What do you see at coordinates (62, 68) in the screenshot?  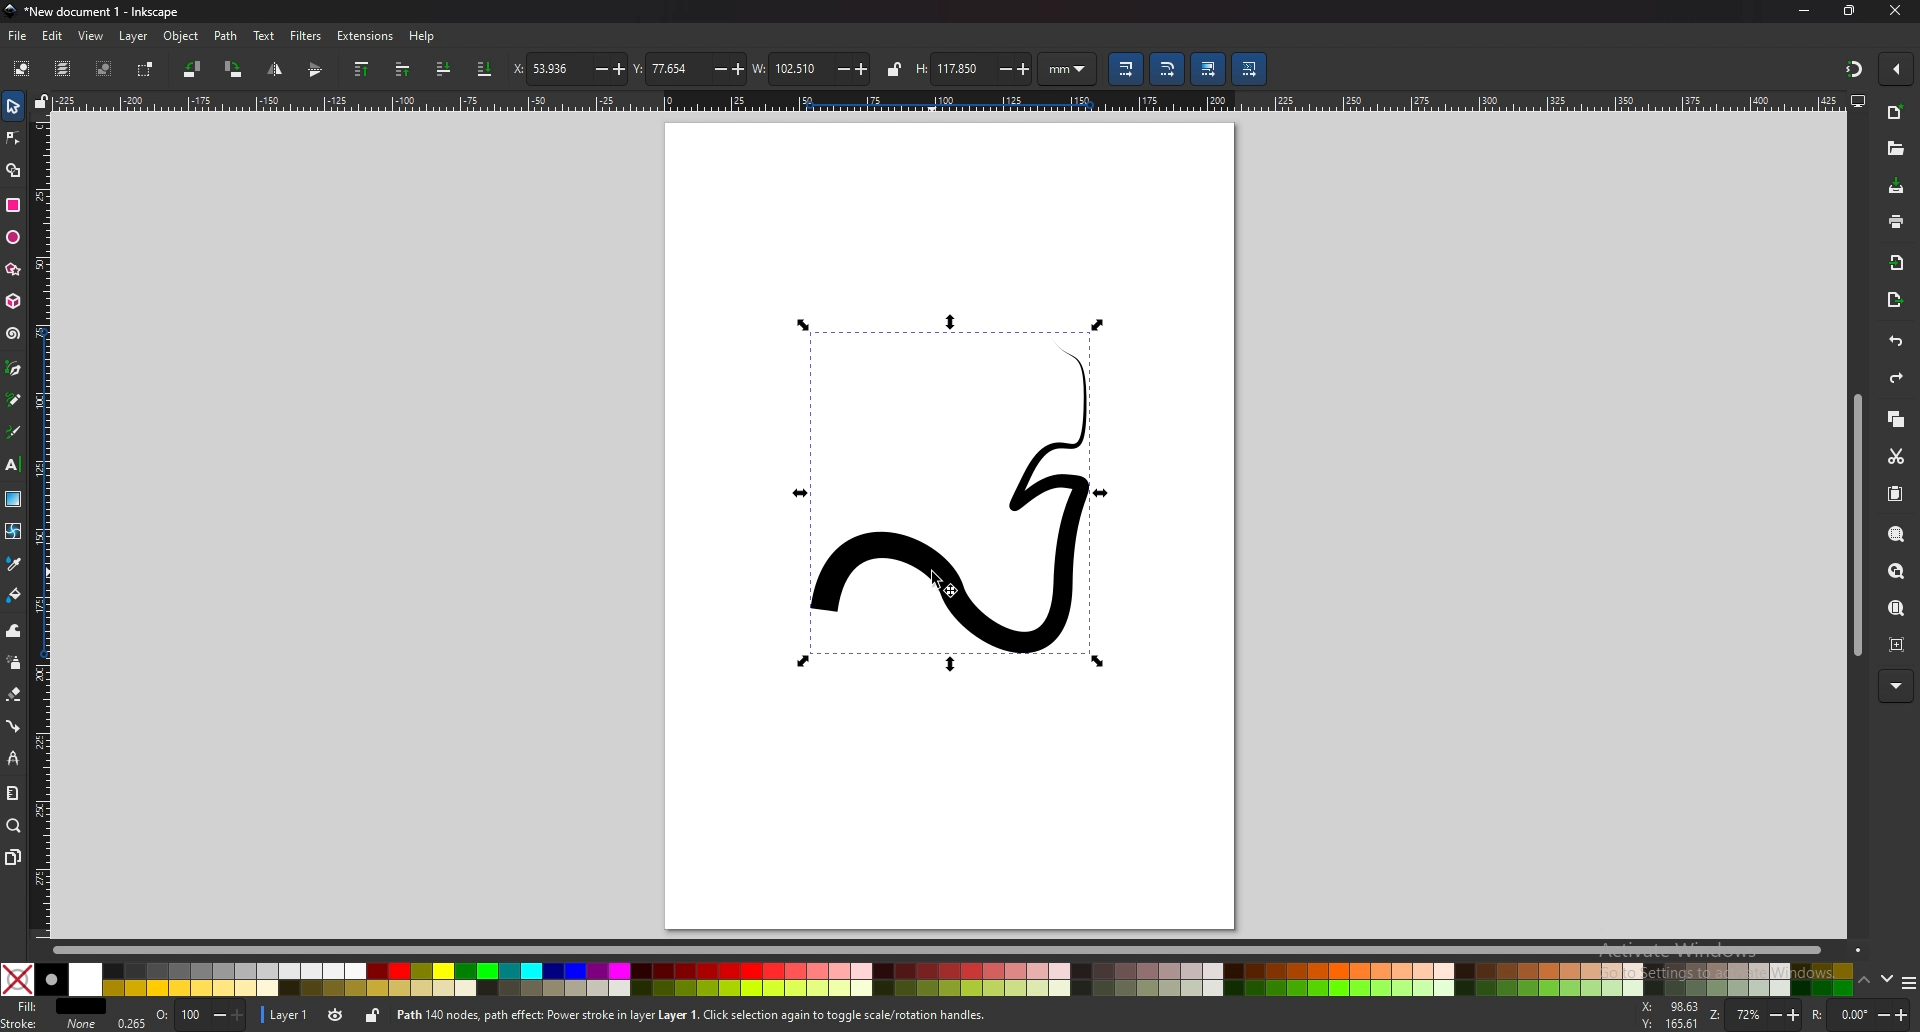 I see `select all in all layers` at bounding box center [62, 68].